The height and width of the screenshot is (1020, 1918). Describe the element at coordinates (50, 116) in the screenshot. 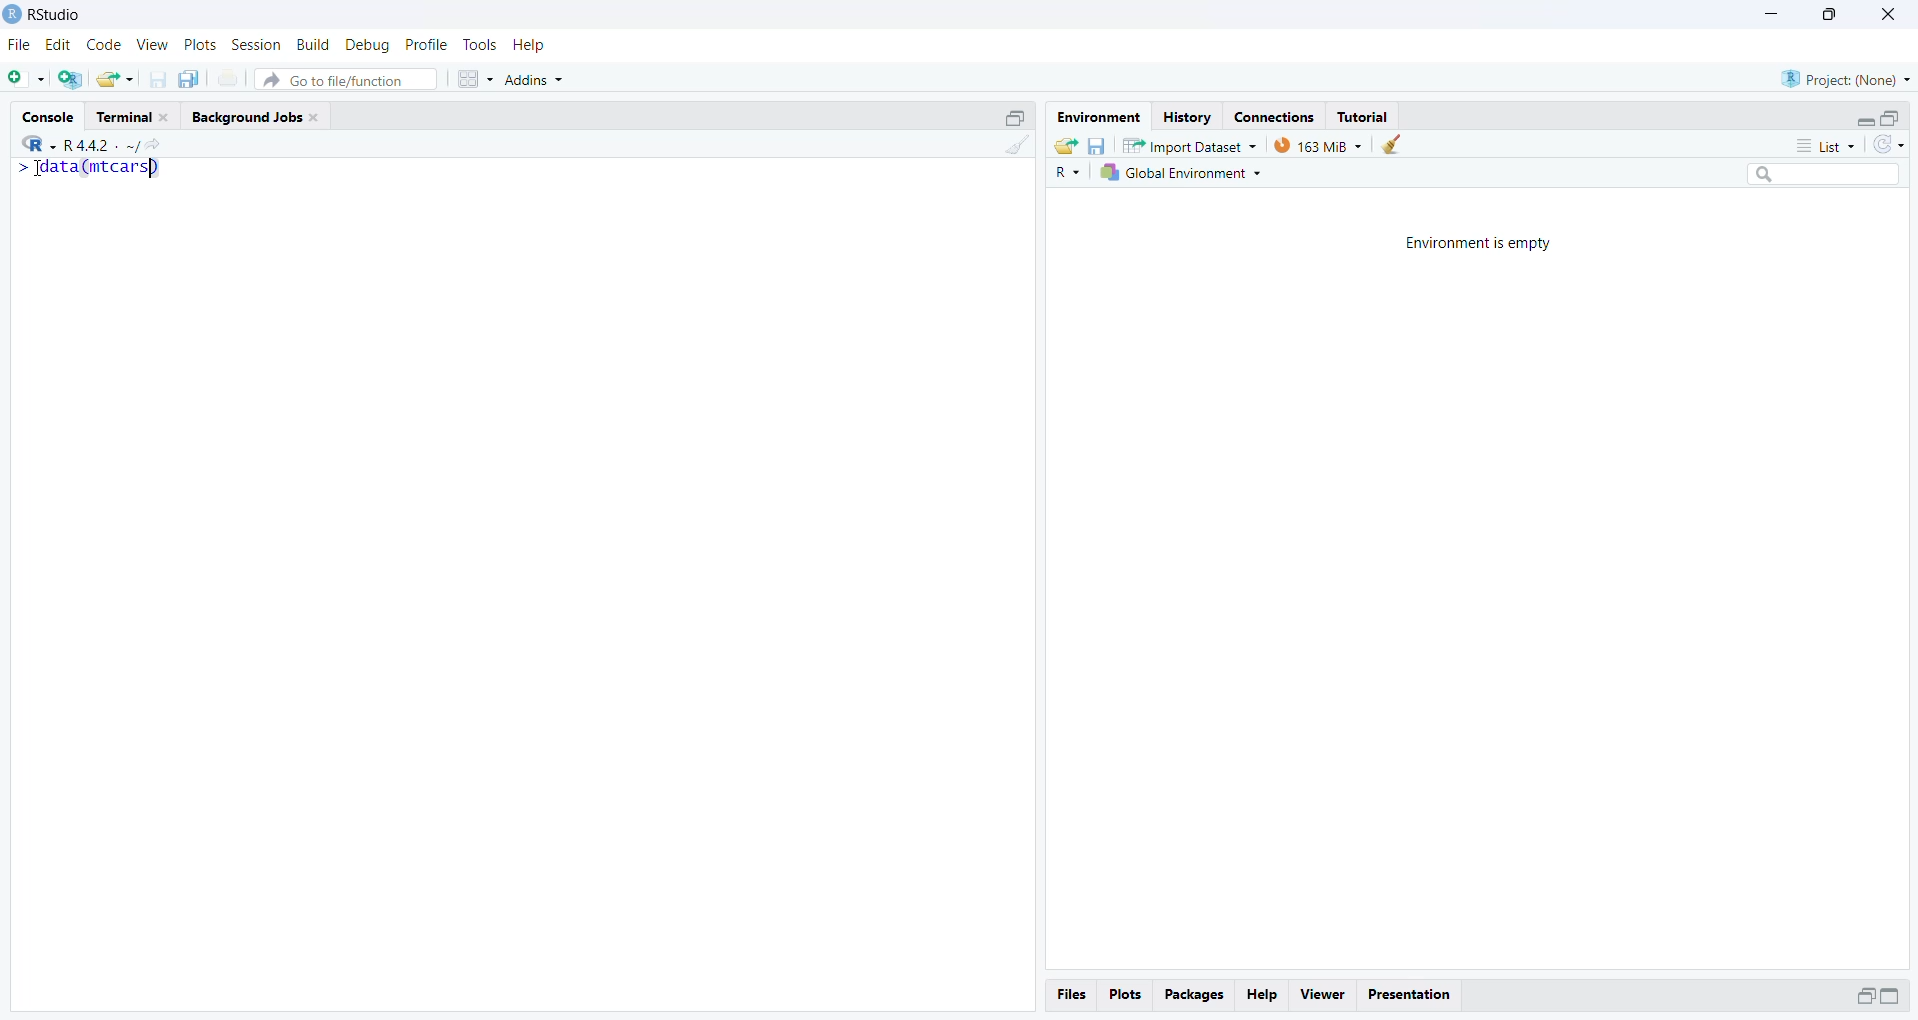

I see `Console` at that location.